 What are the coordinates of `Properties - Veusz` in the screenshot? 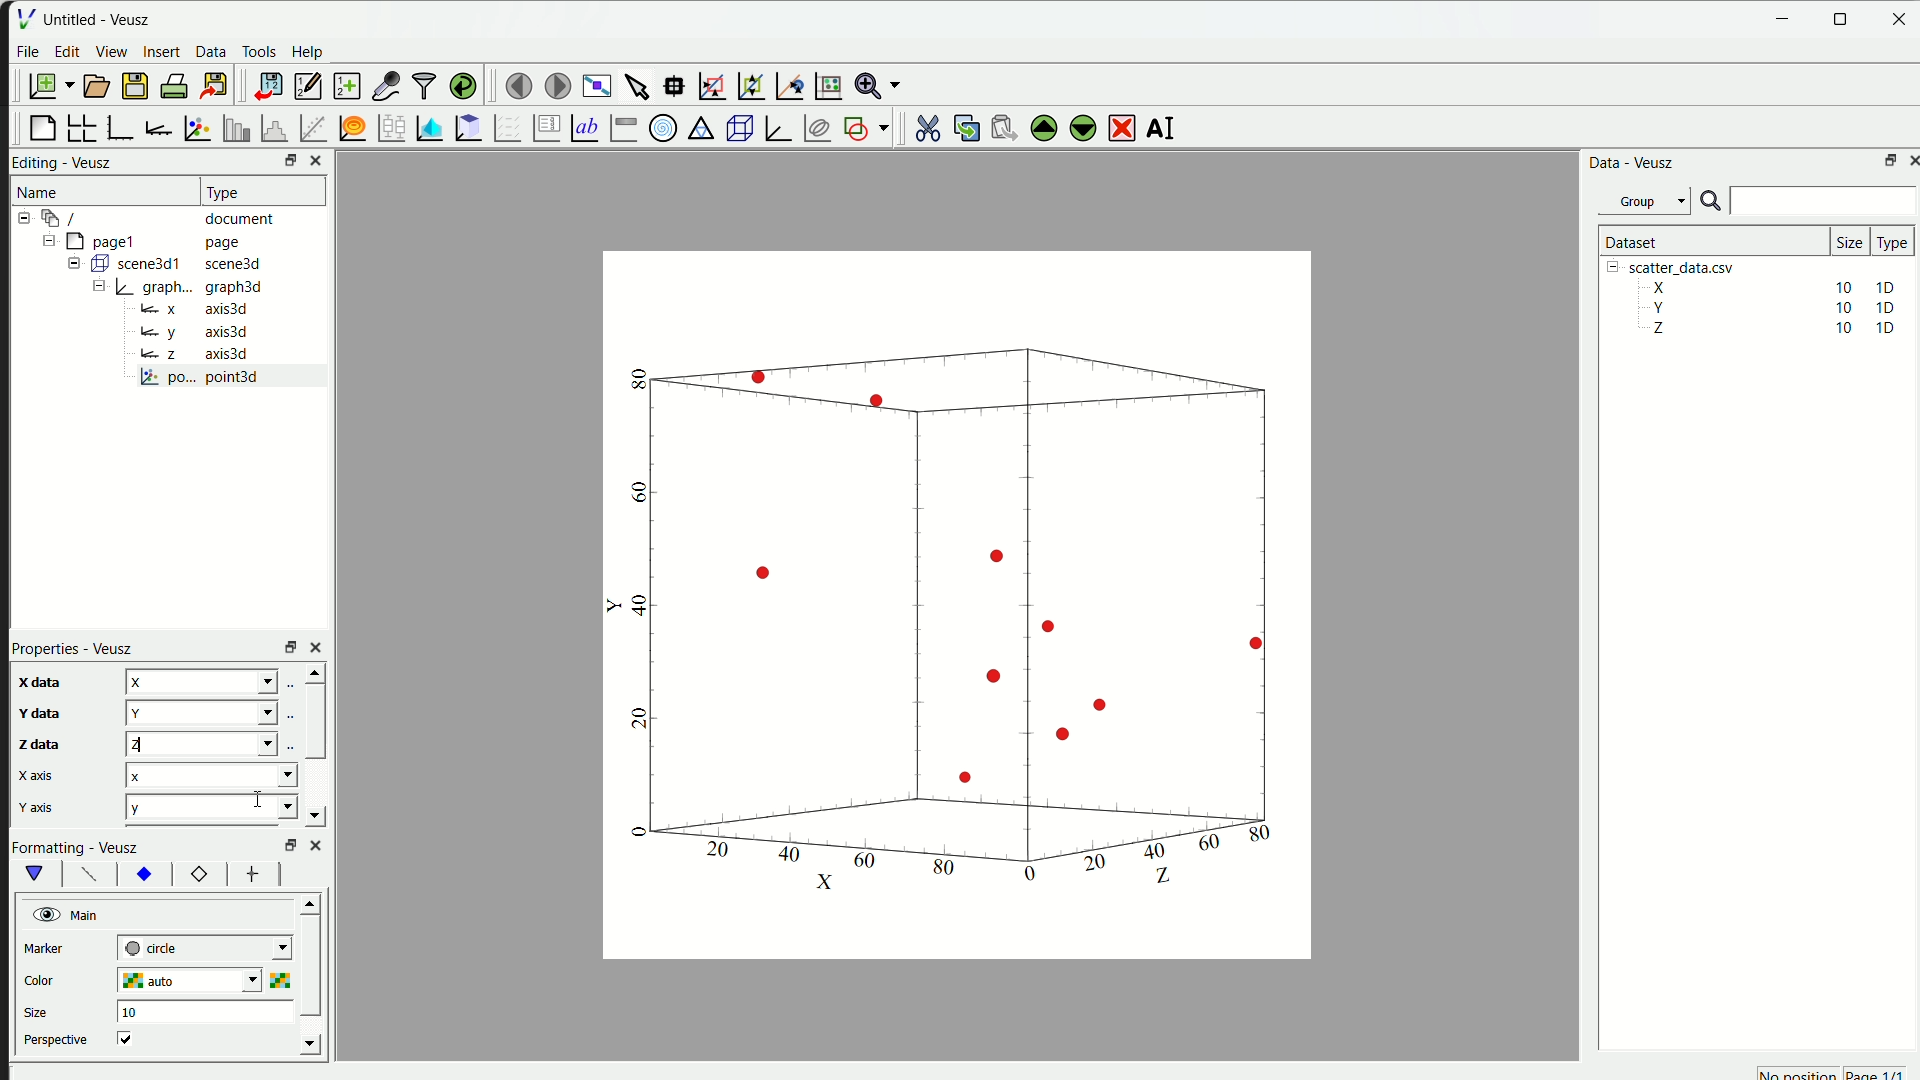 It's located at (73, 647).